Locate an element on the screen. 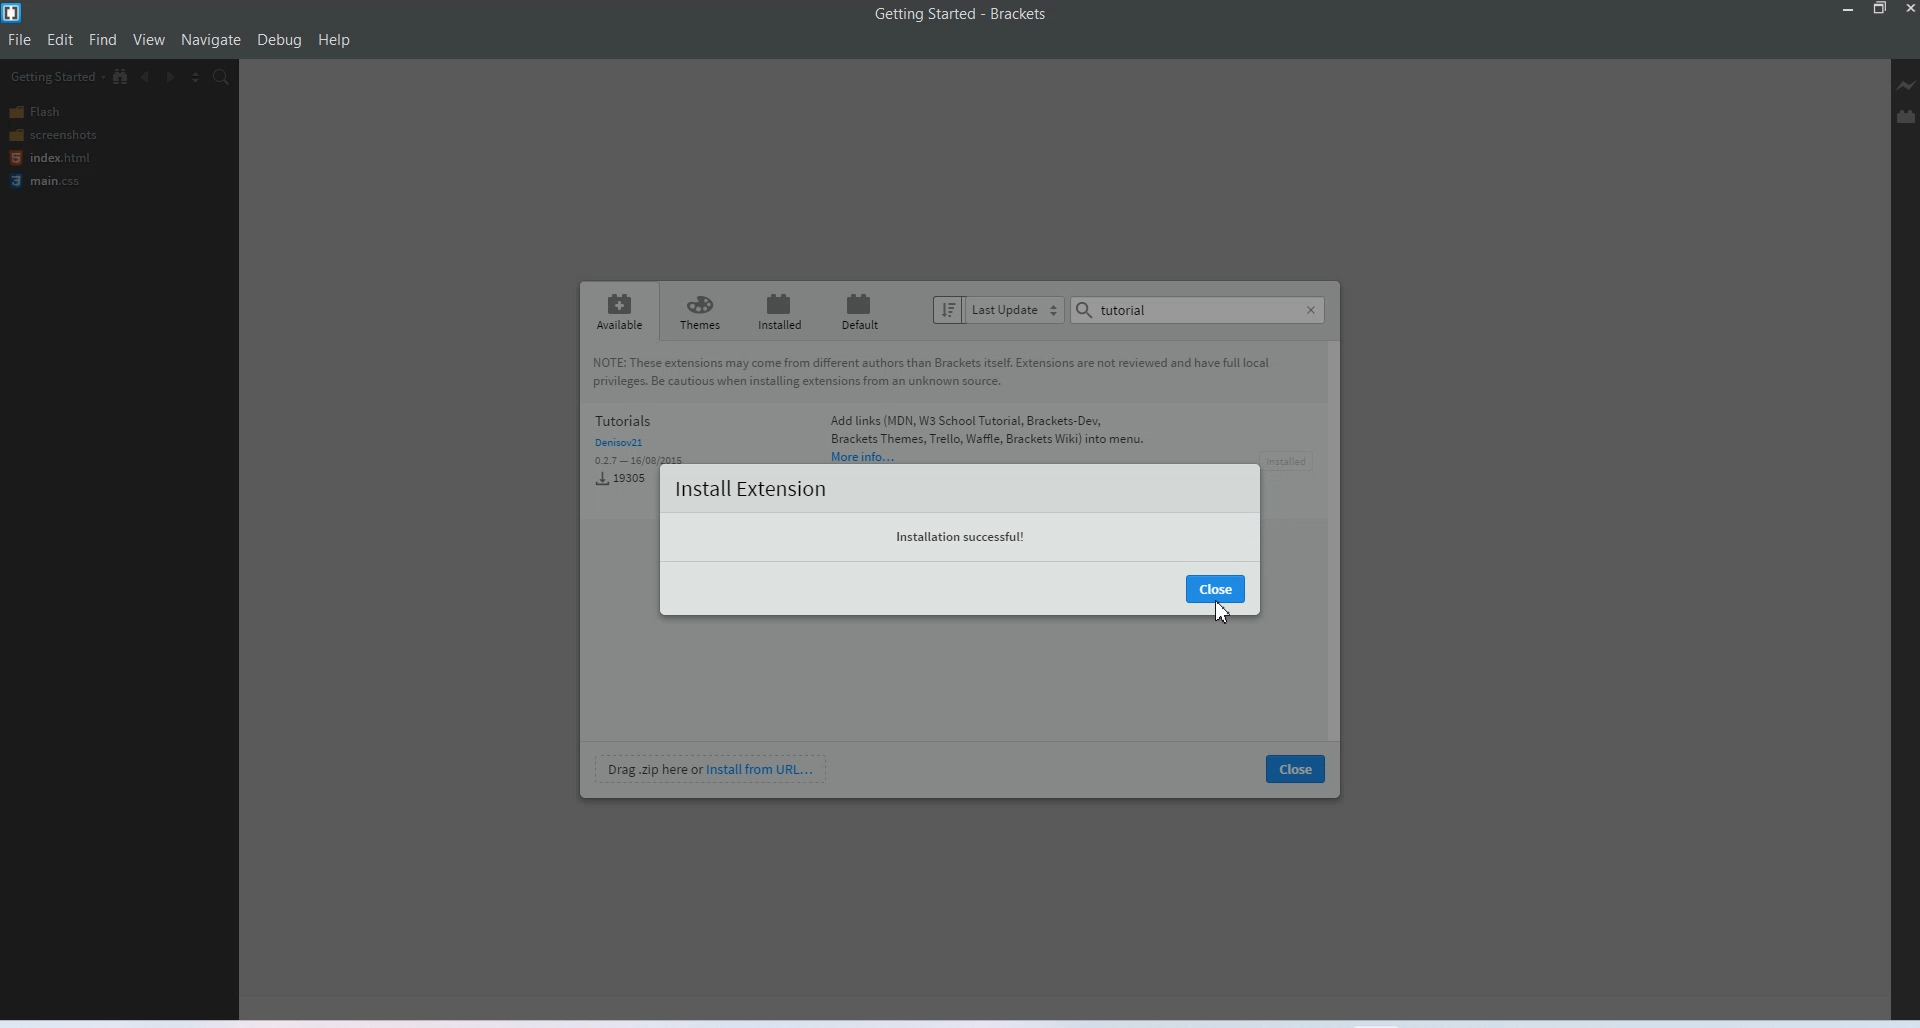 Image resolution: width=1920 pixels, height=1028 pixels. NOTE: These extensions may come from different authors than Brackets itself. Extensions are not reviewed and have full local
privileges. Be cautious when installing extensions from an unknown source. is located at coordinates (957, 374).